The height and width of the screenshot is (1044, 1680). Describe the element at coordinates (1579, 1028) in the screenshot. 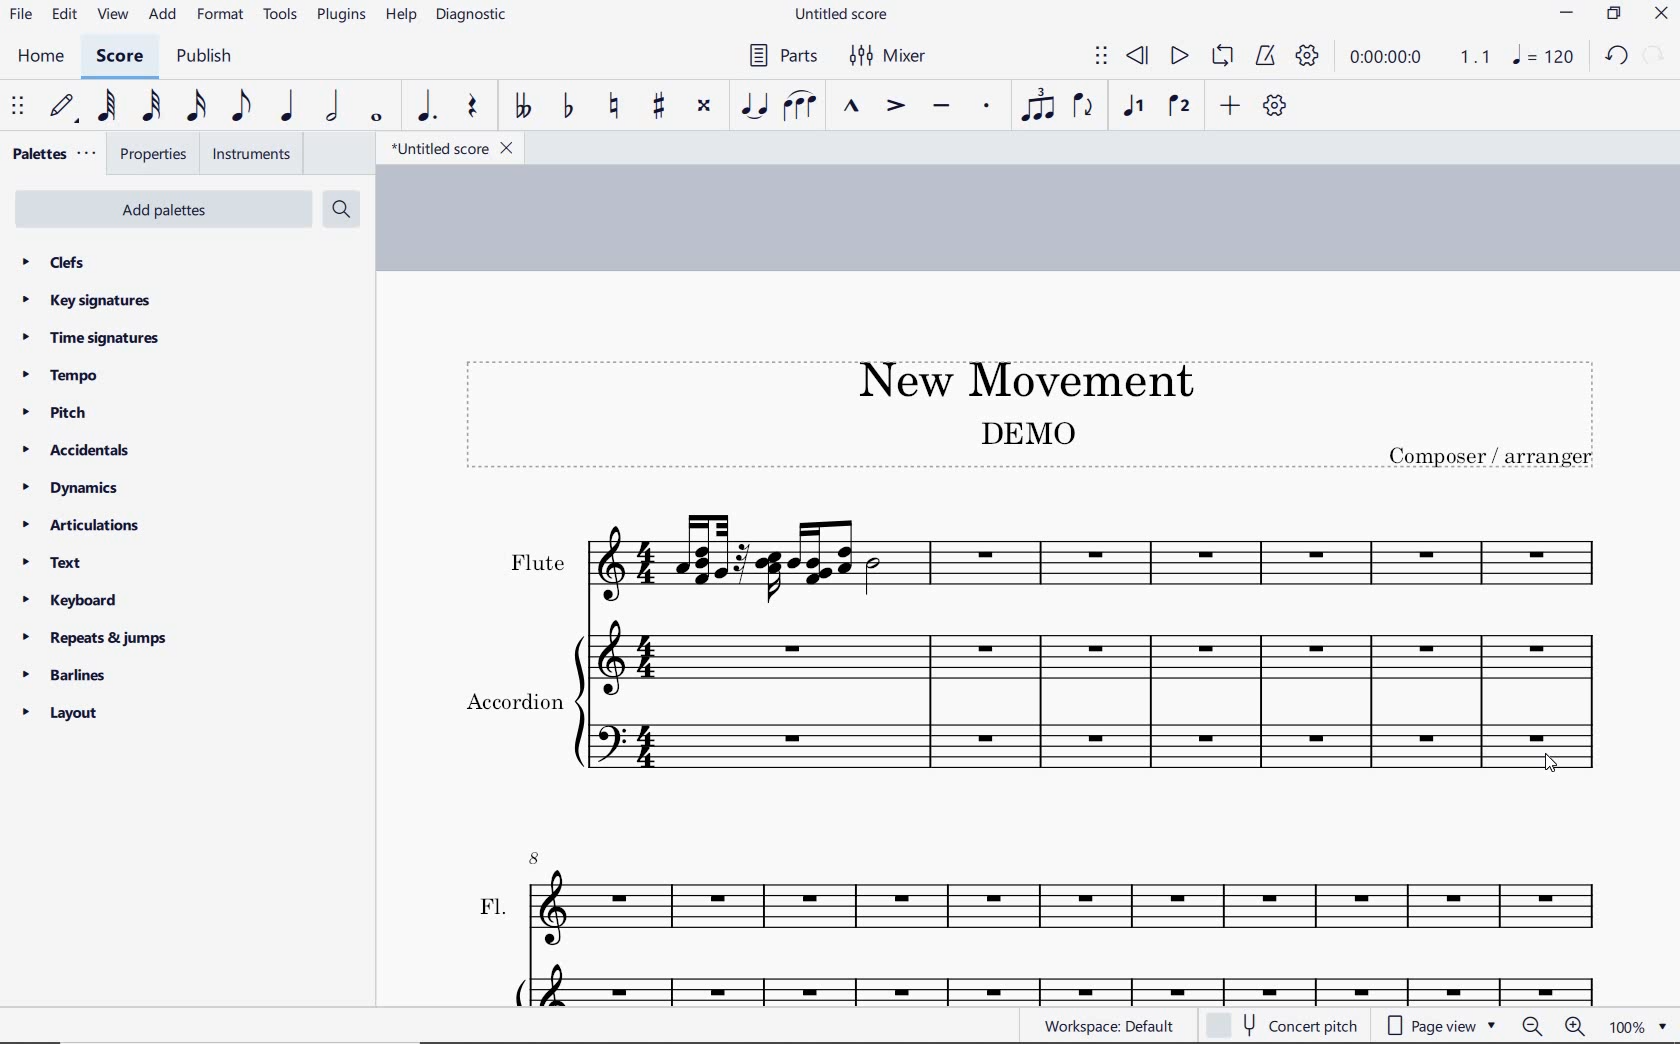

I see `zoom in` at that location.